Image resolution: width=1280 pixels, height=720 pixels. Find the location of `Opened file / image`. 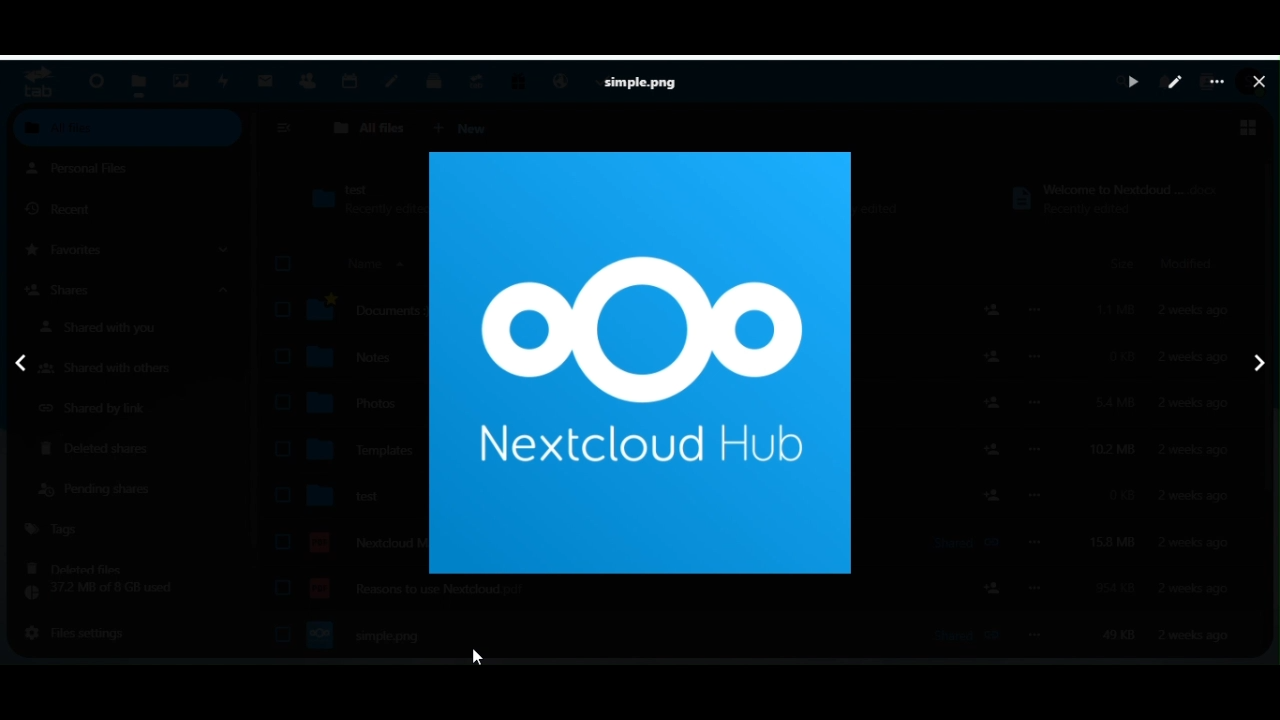

Opened file / image is located at coordinates (639, 366).